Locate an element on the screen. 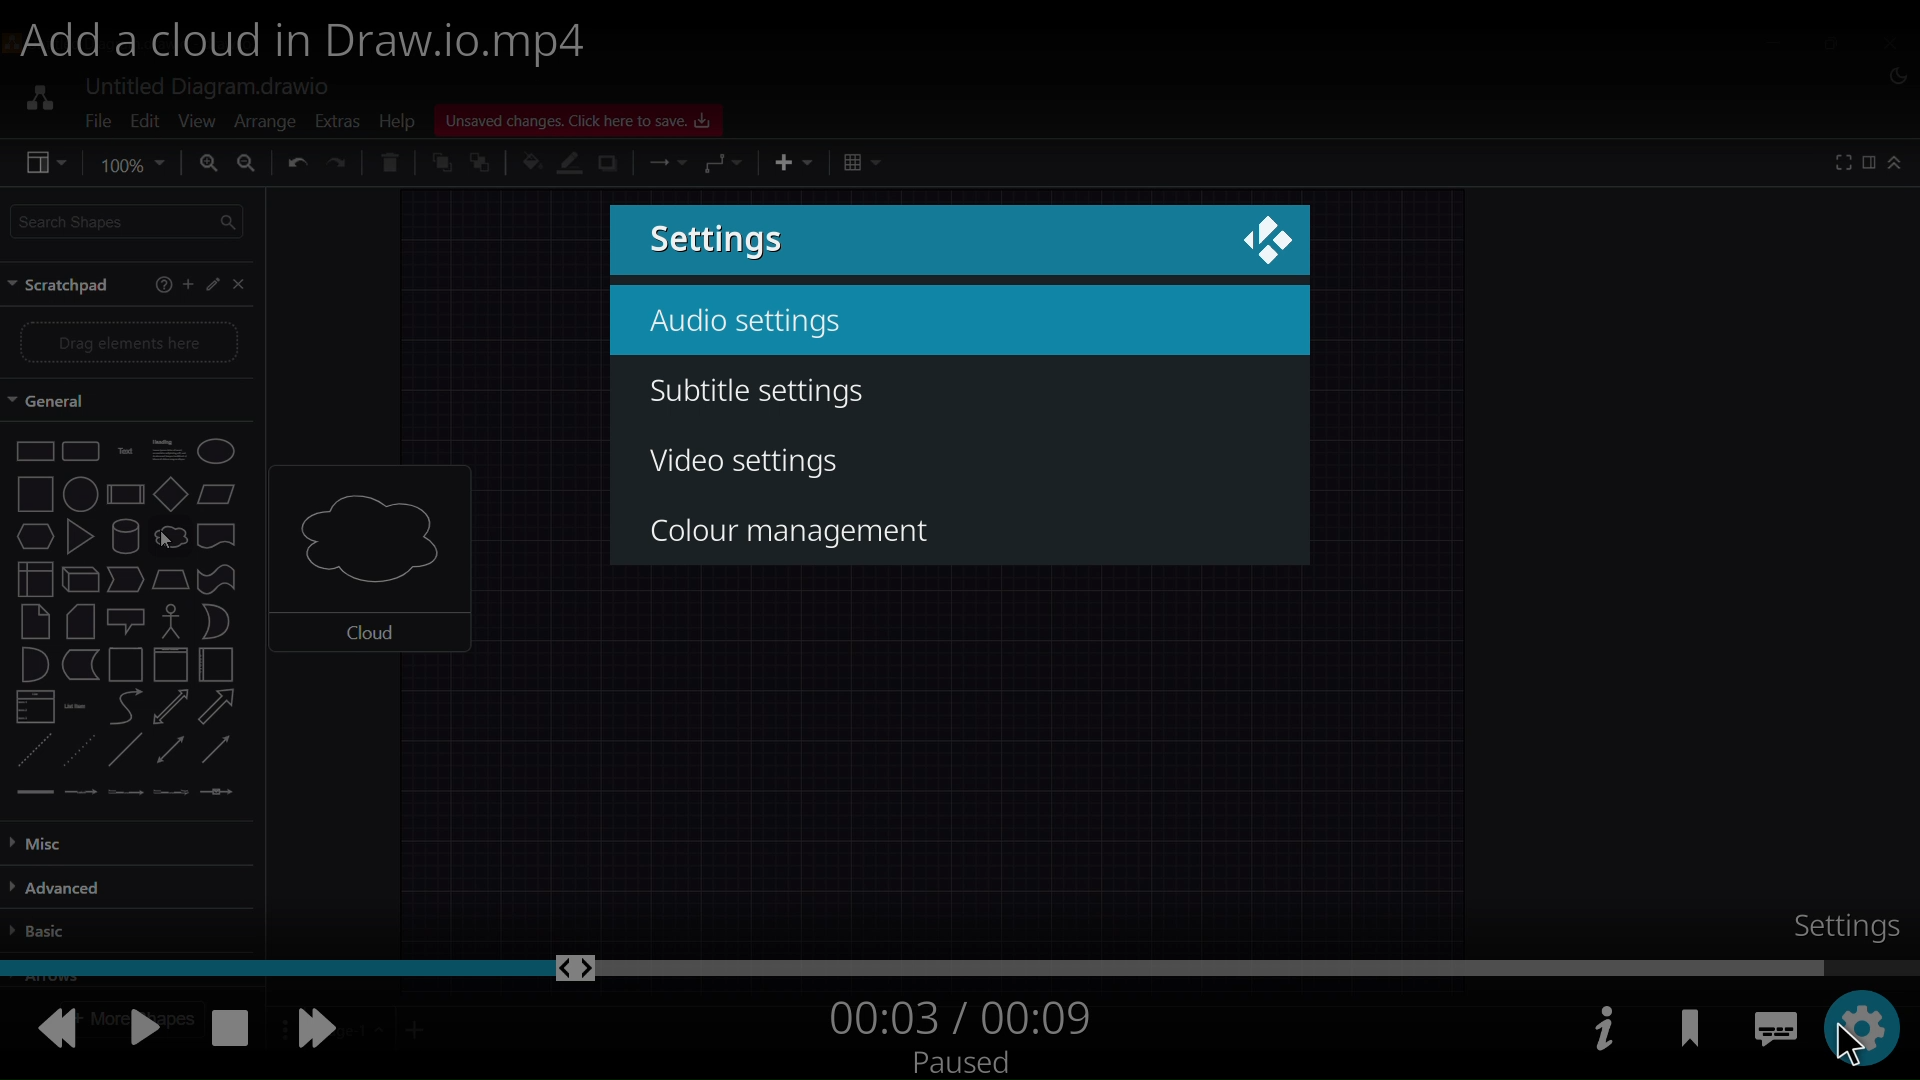 This screenshot has height=1080, width=1920. color management is located at coordinates (786, 531).